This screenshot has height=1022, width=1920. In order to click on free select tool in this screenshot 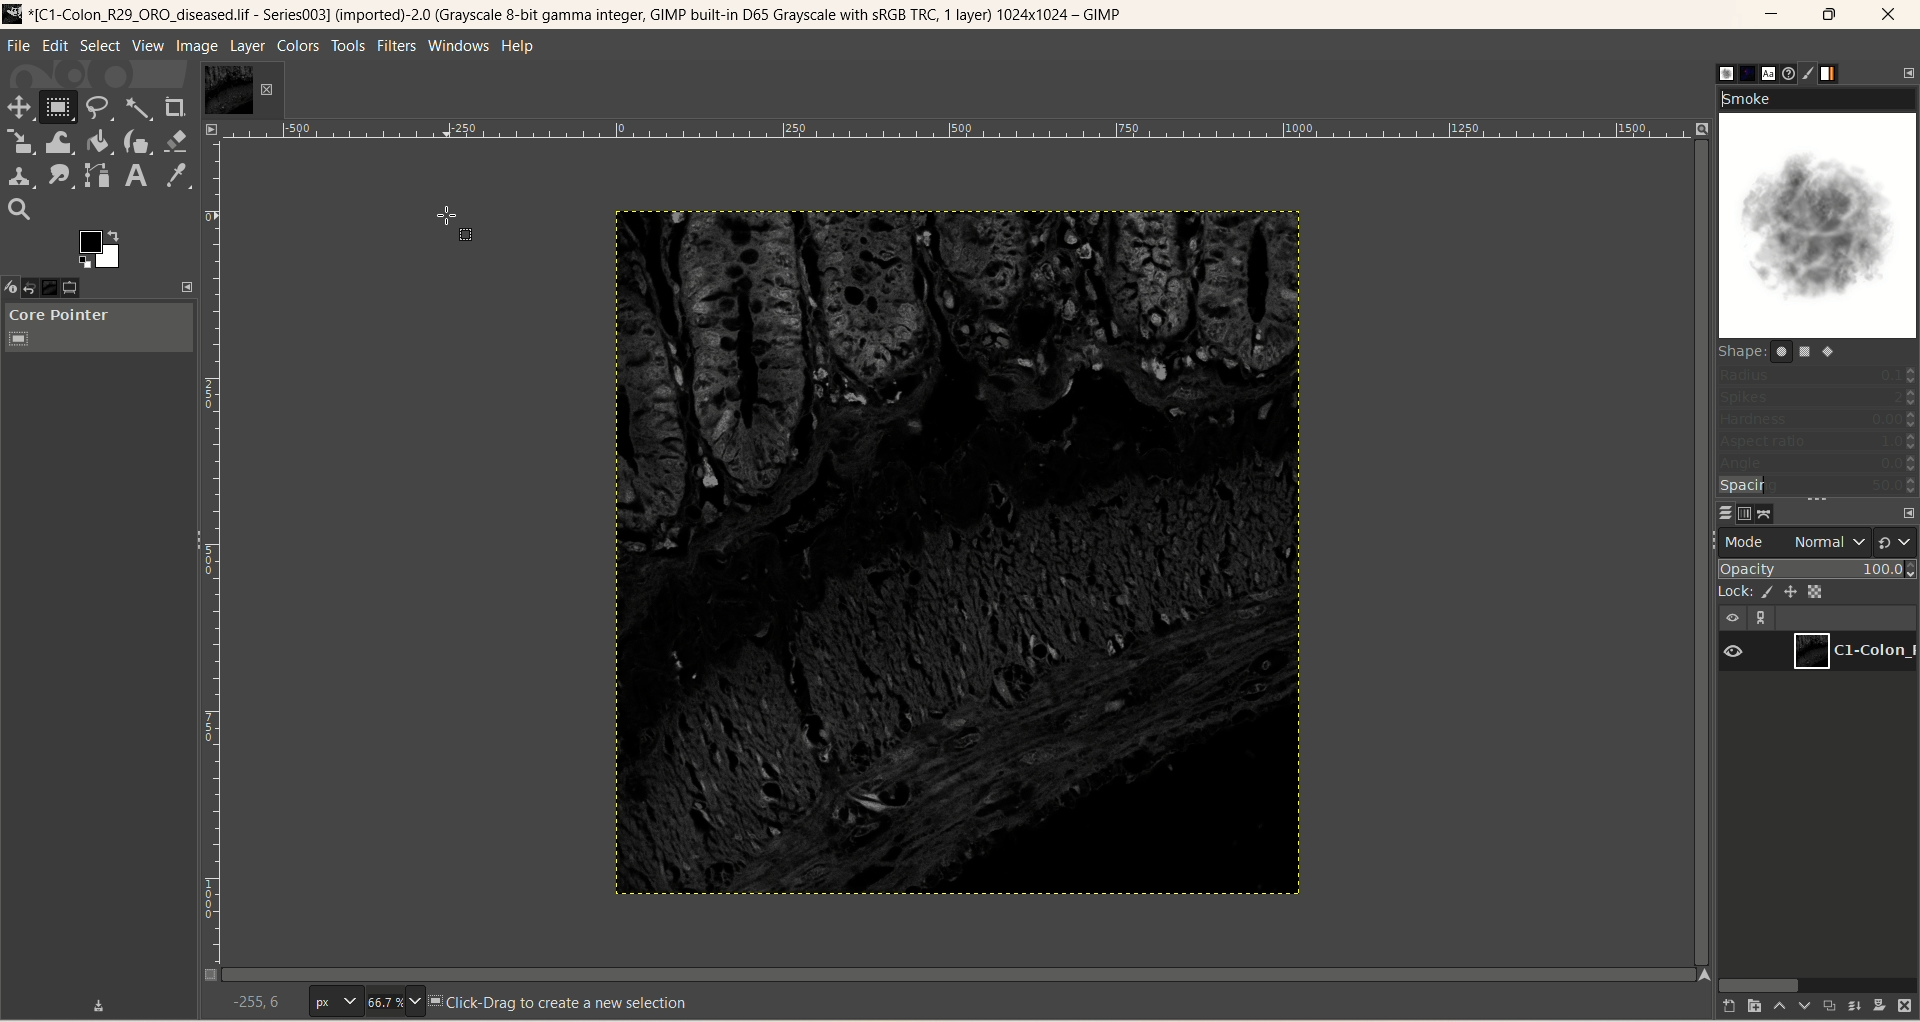, I will do `click(96, 107)`.